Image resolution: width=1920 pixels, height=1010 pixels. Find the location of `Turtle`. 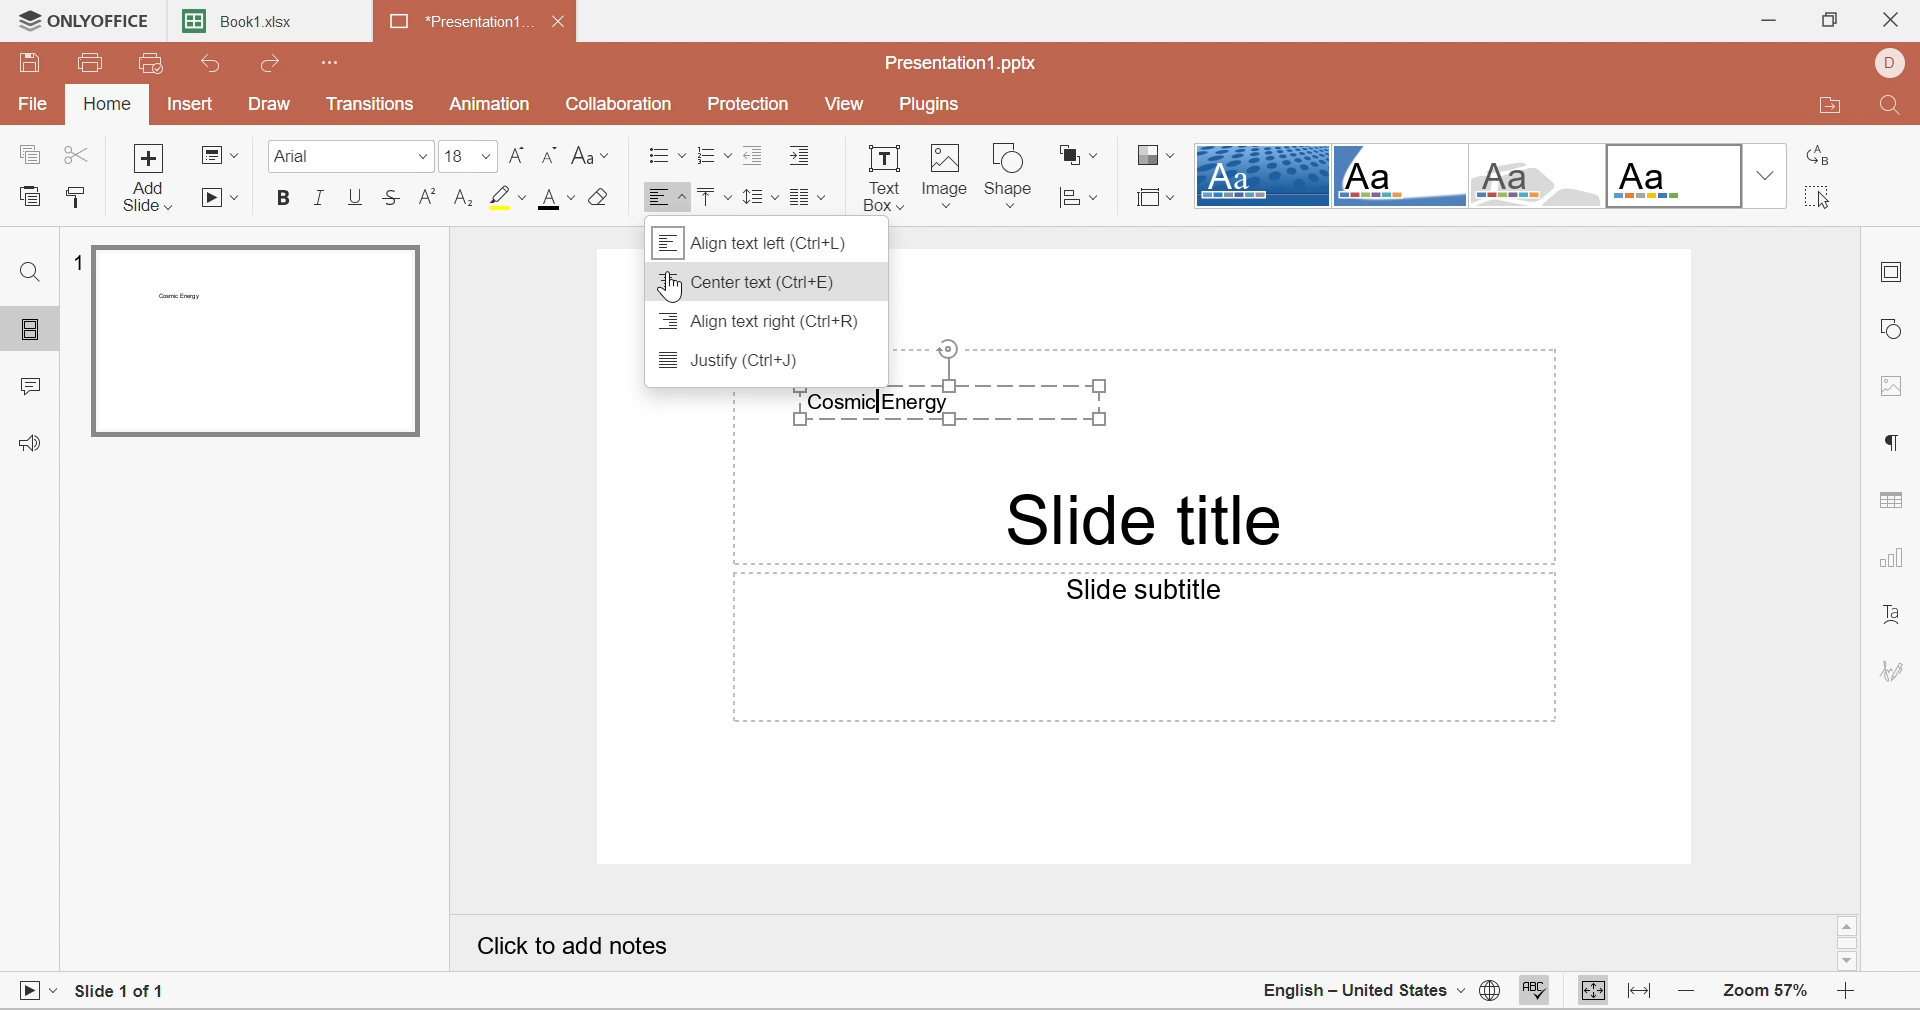

Turtle is located at coordinates (1540, 177).